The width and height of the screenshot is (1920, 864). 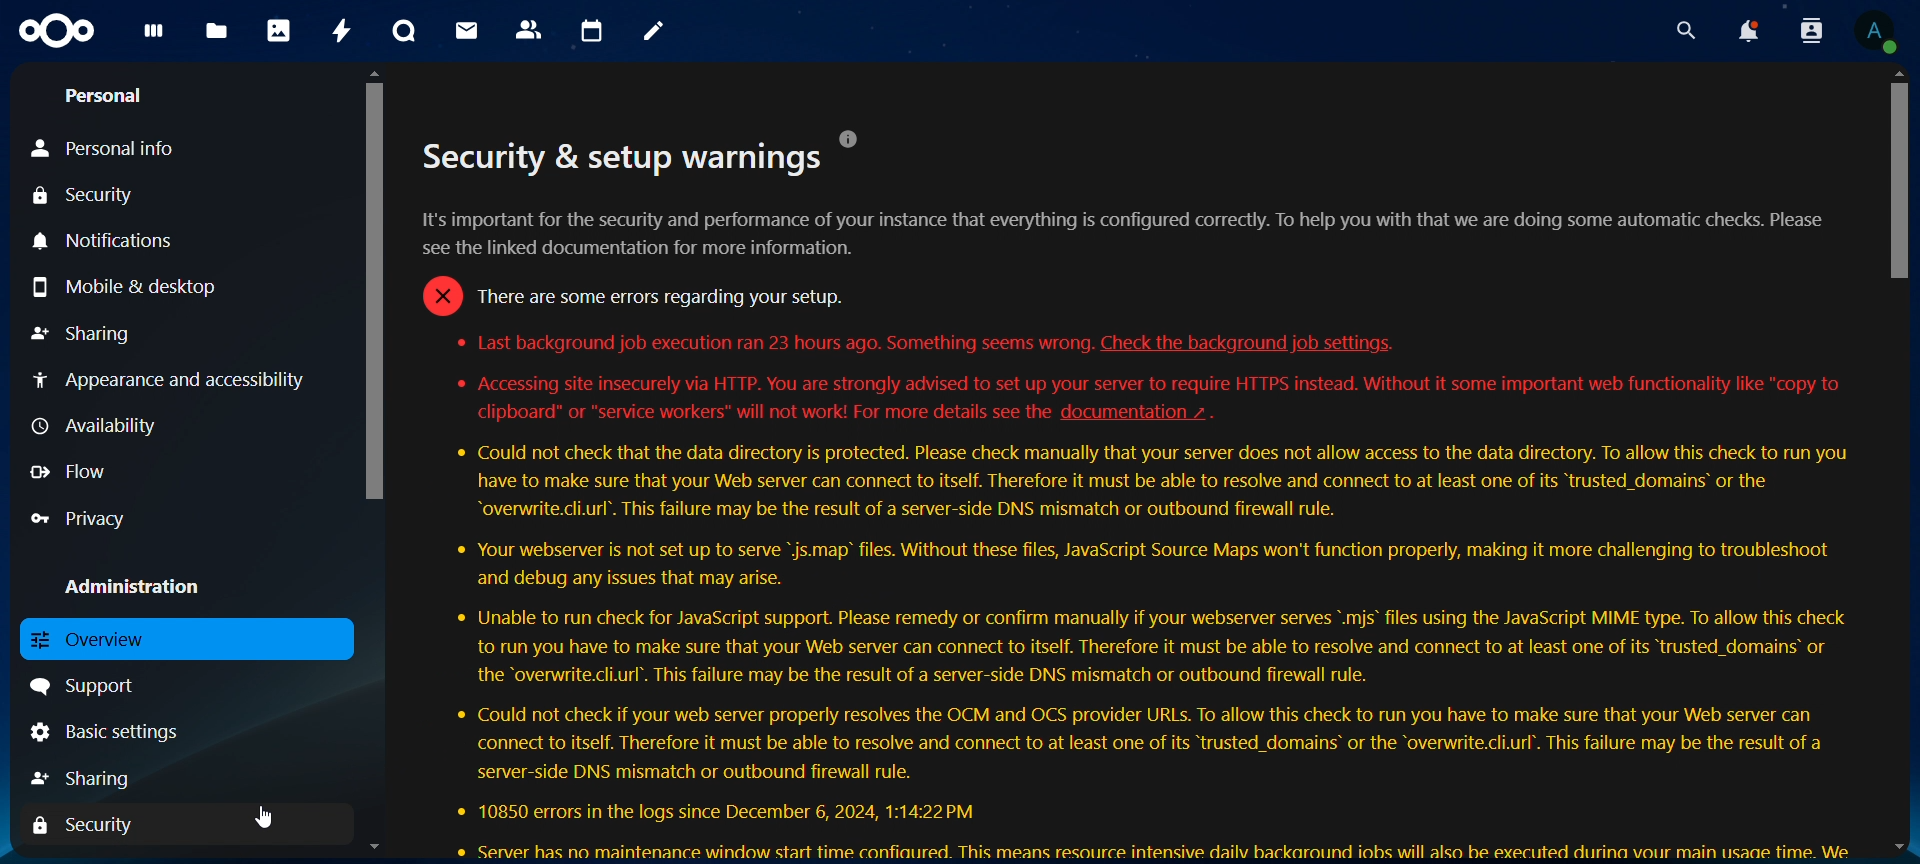 What do you see at coordinates (80, 520) in the screenshot?
I see `privacy` at bounding box center [80, 520].